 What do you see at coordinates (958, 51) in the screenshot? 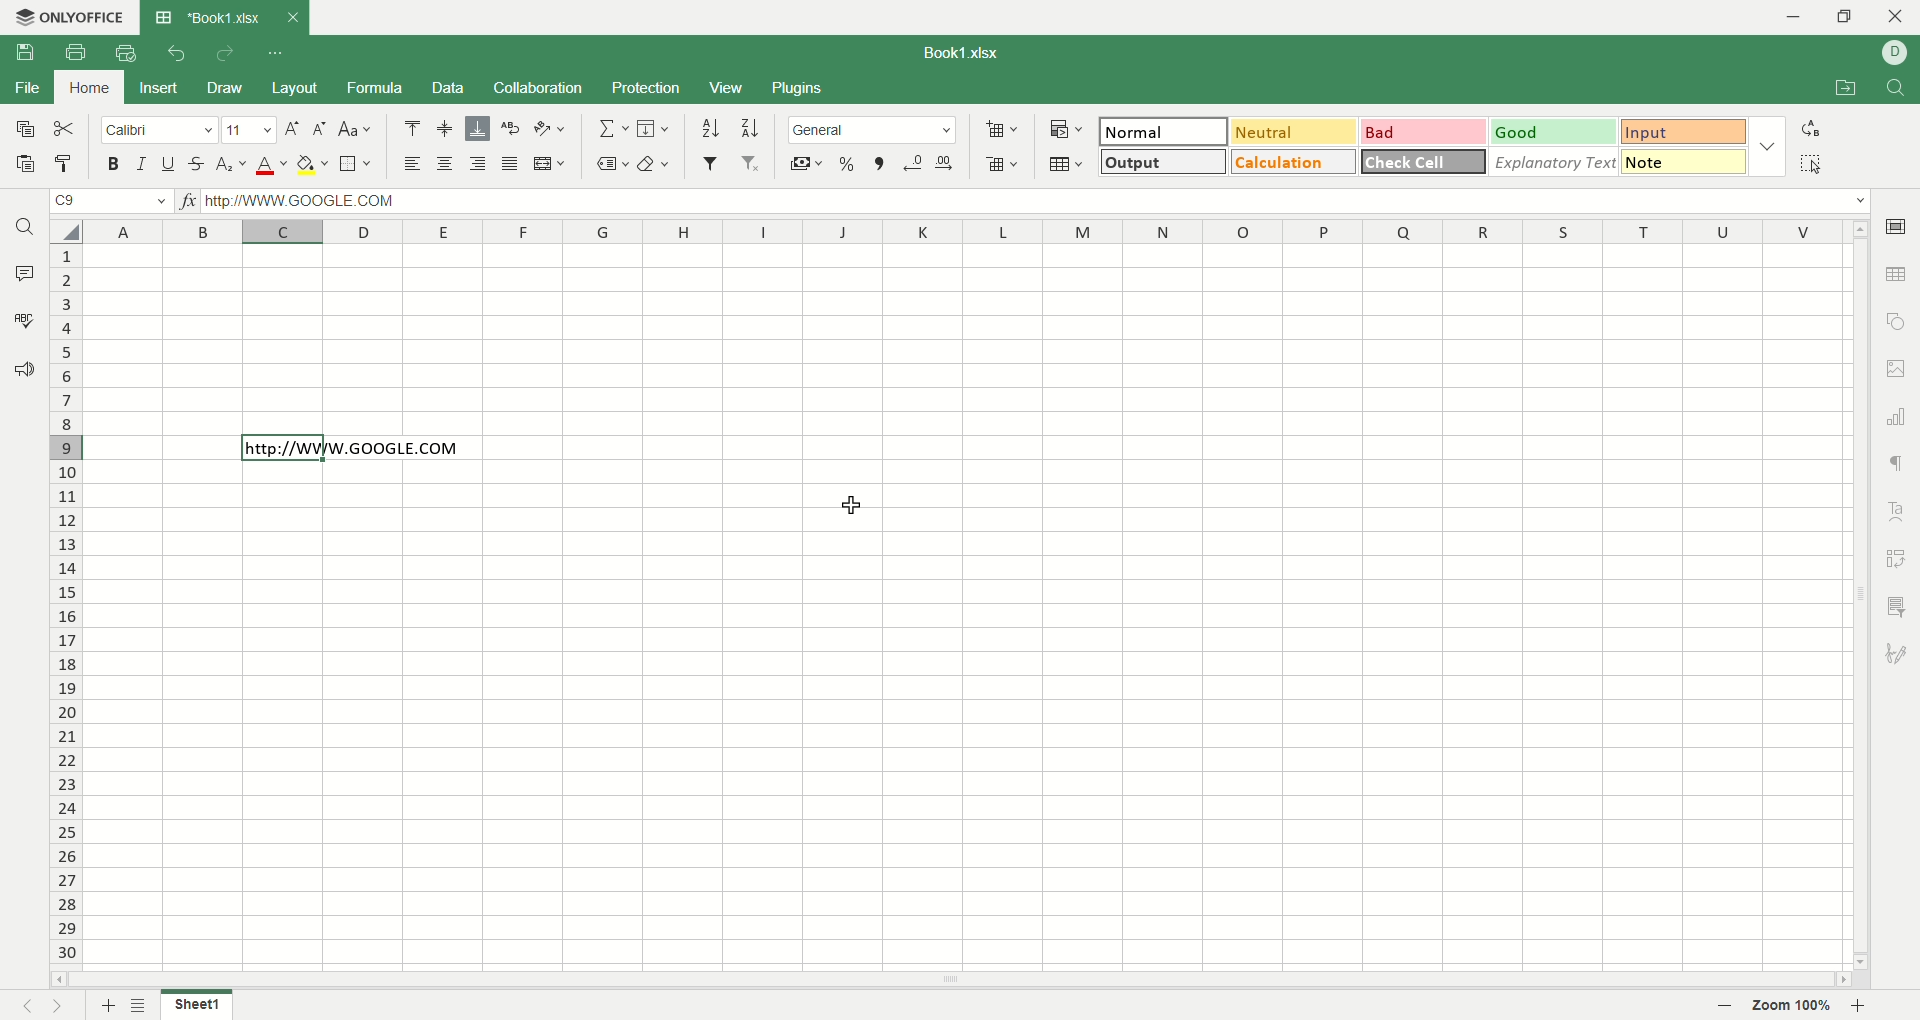
I see `book name` at bounding box center [958, 51].